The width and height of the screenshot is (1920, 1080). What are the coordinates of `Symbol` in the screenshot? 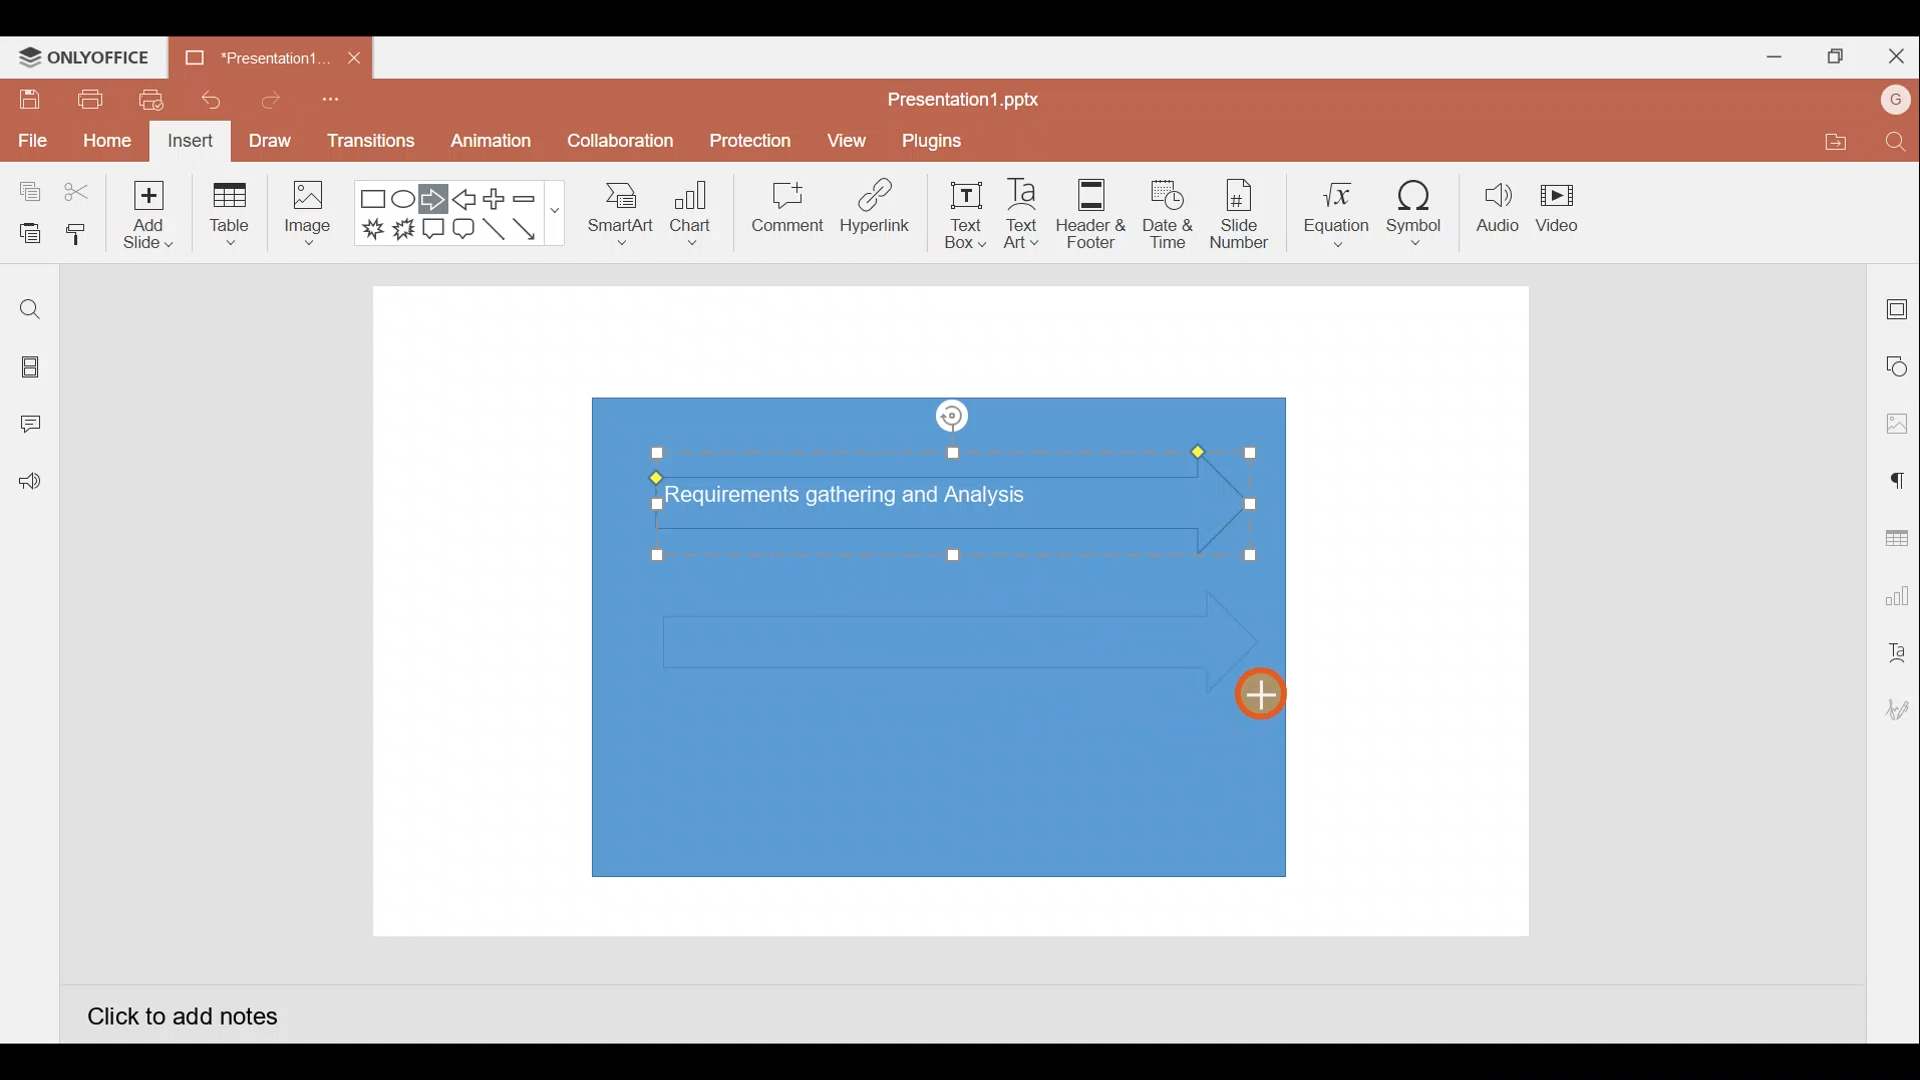 It's located at (1416, 208).